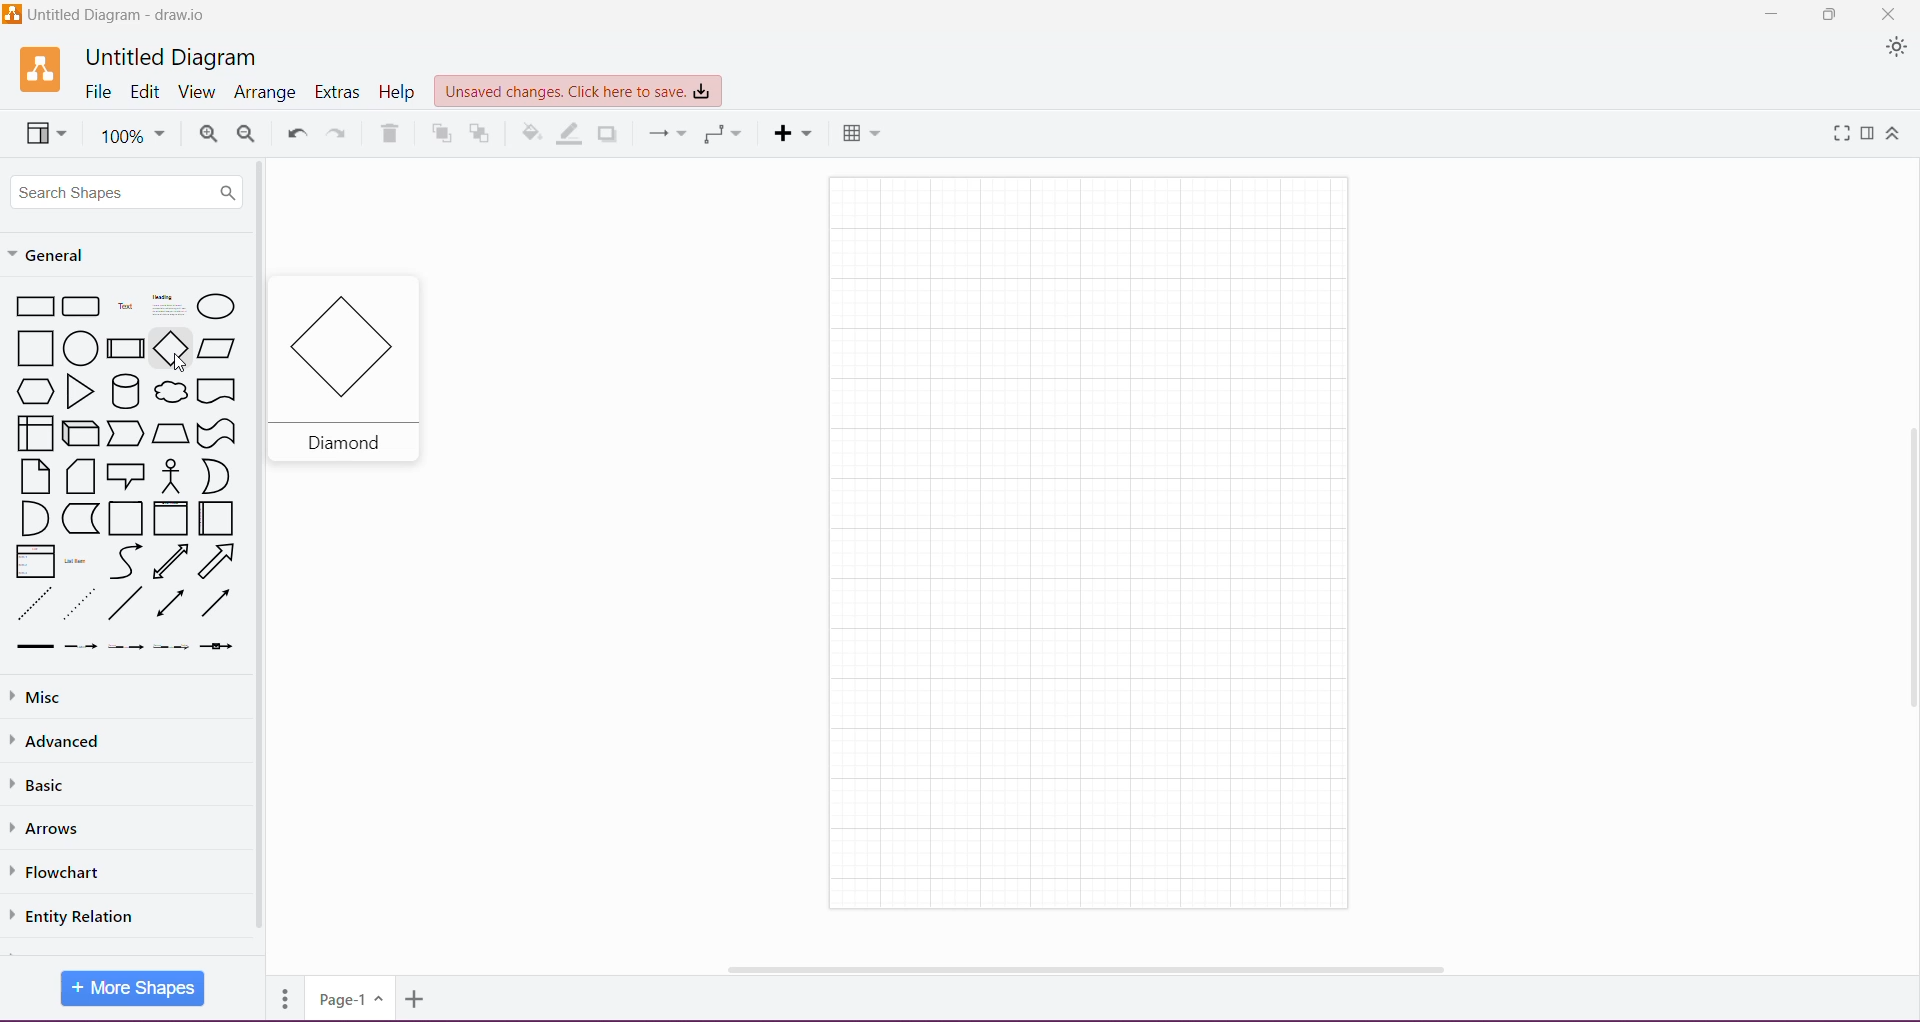 The height and width of the screenshot is (1022, 1920). I want to click on Vertical Scroll Bar, so click(1908, 572).